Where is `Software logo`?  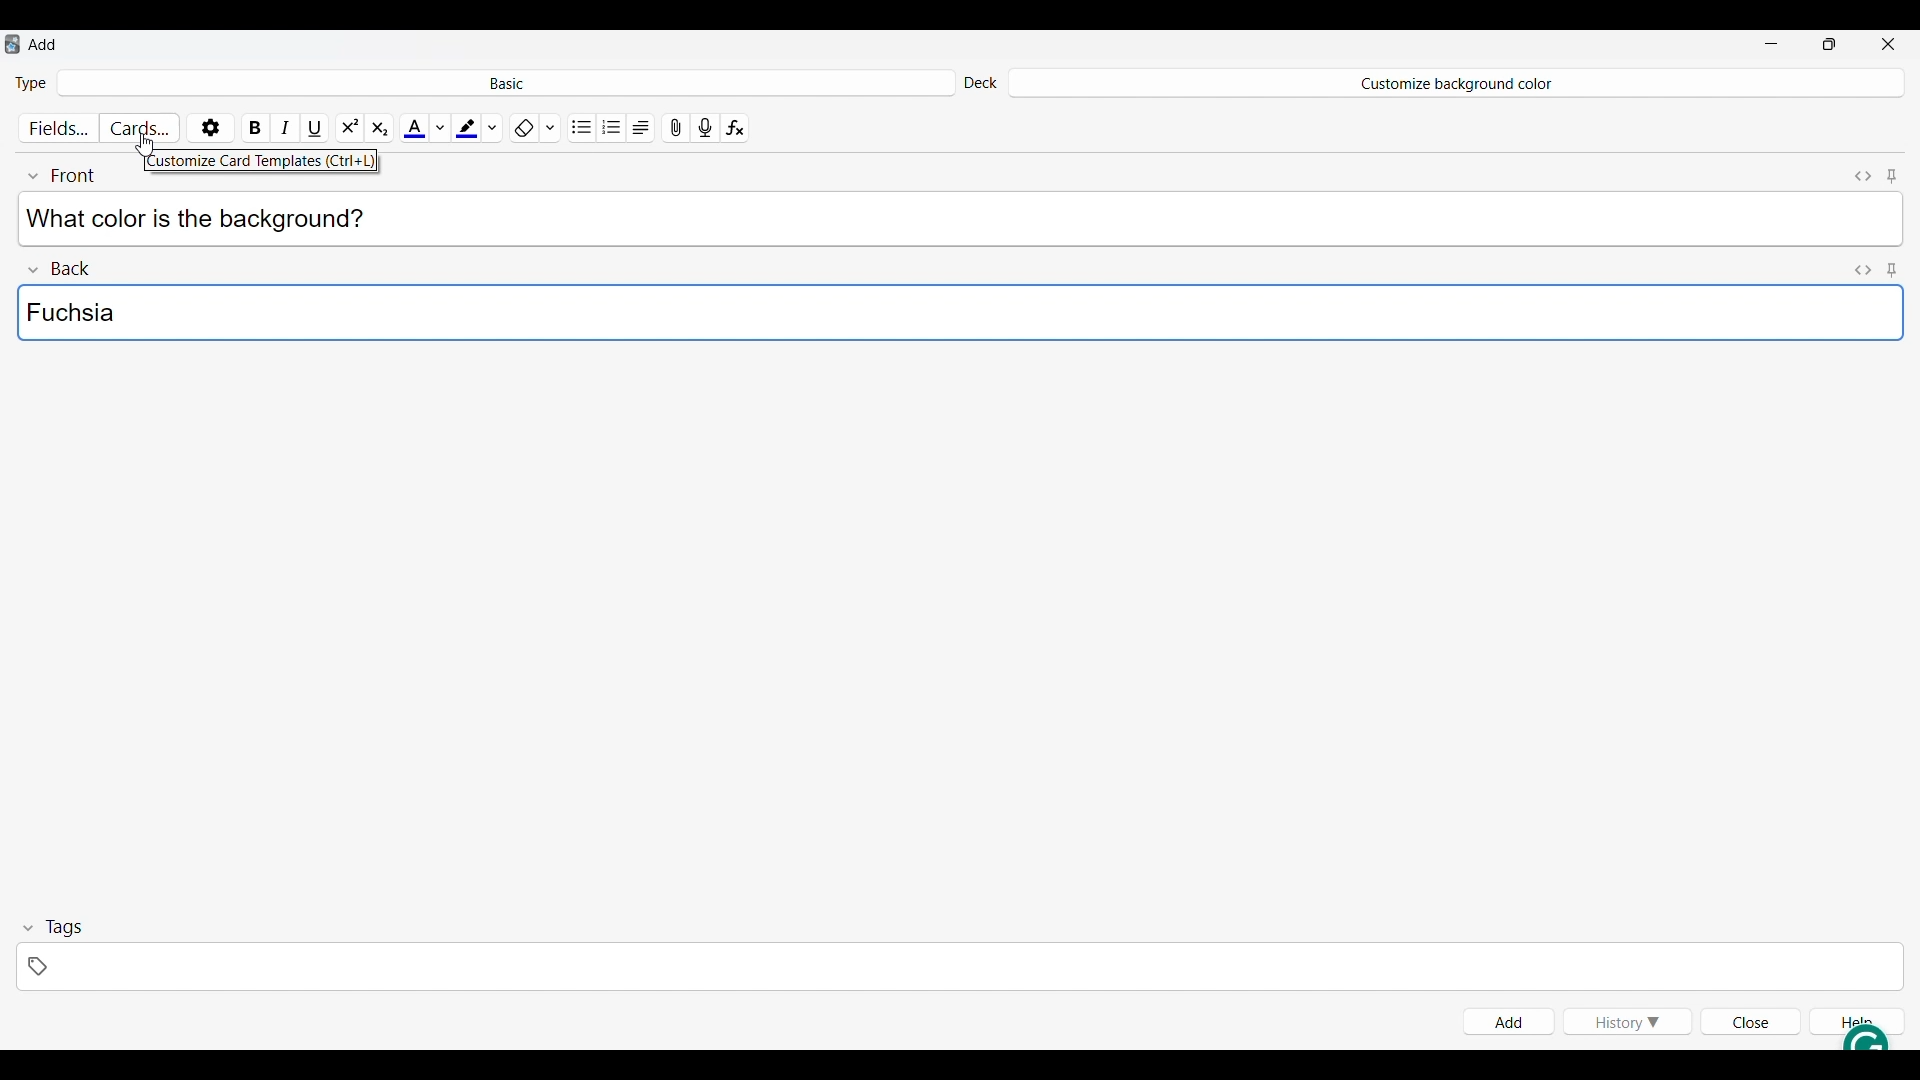 Software logo is located at coordinates (12, 44).